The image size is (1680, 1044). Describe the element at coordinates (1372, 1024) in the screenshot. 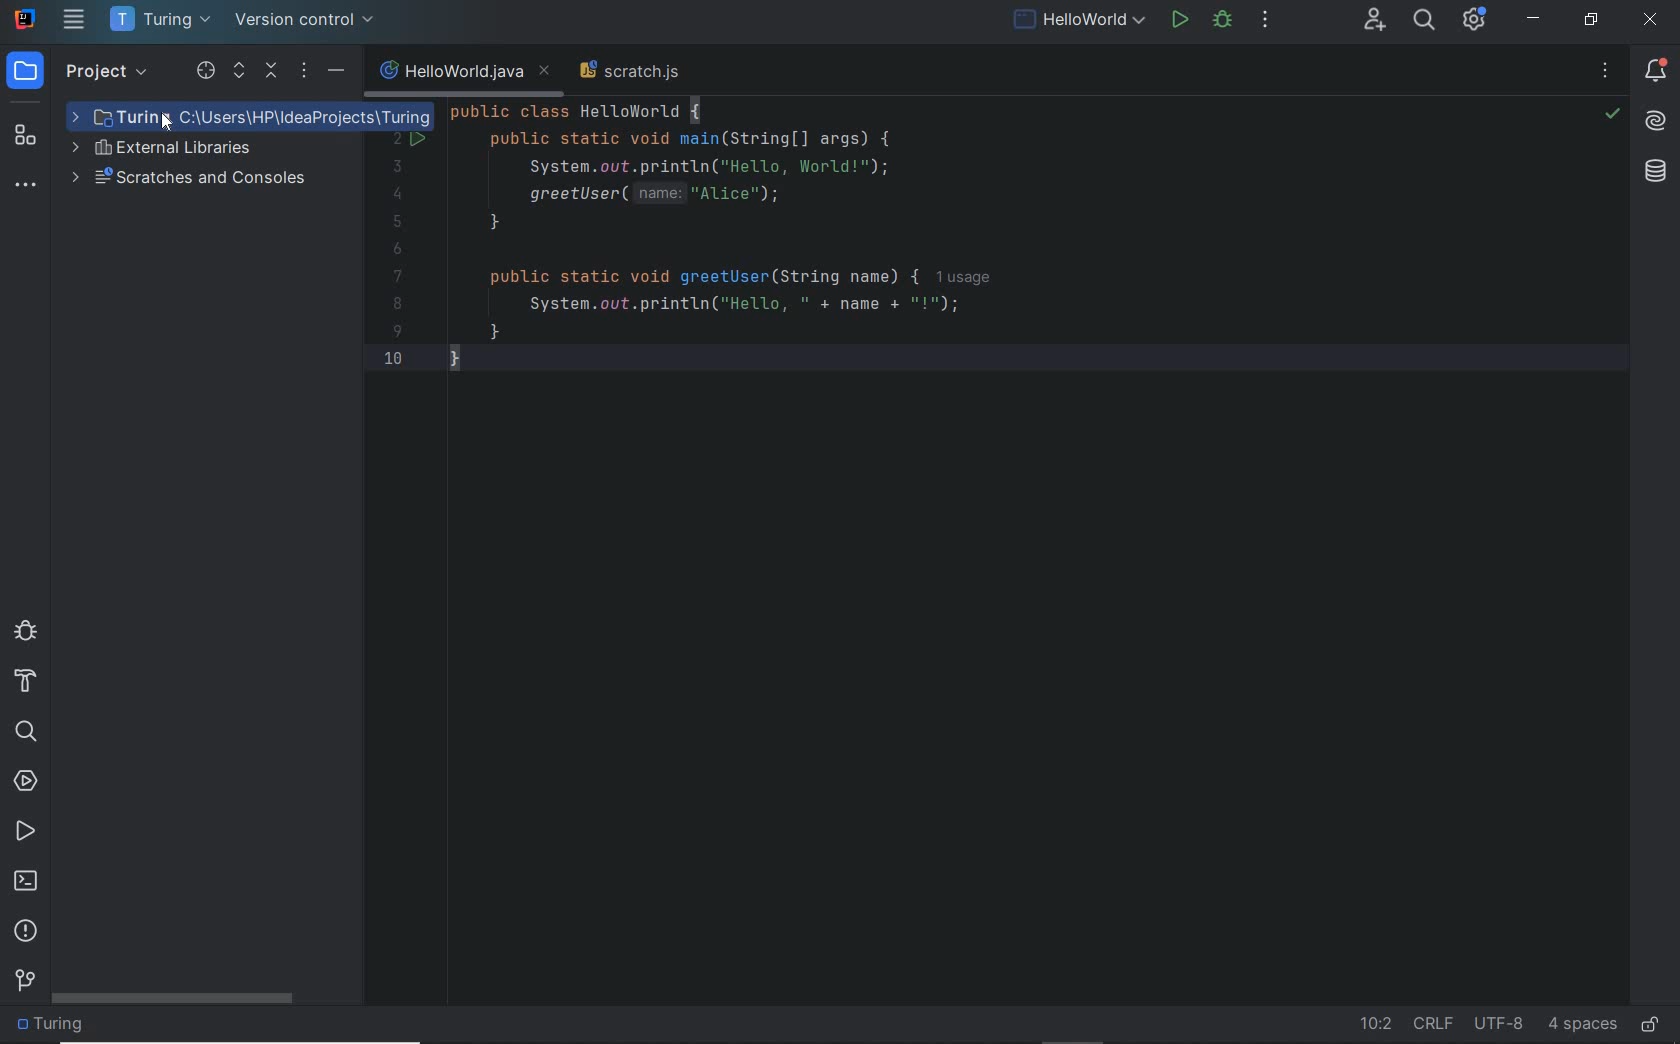

I see `go to line` at that location.